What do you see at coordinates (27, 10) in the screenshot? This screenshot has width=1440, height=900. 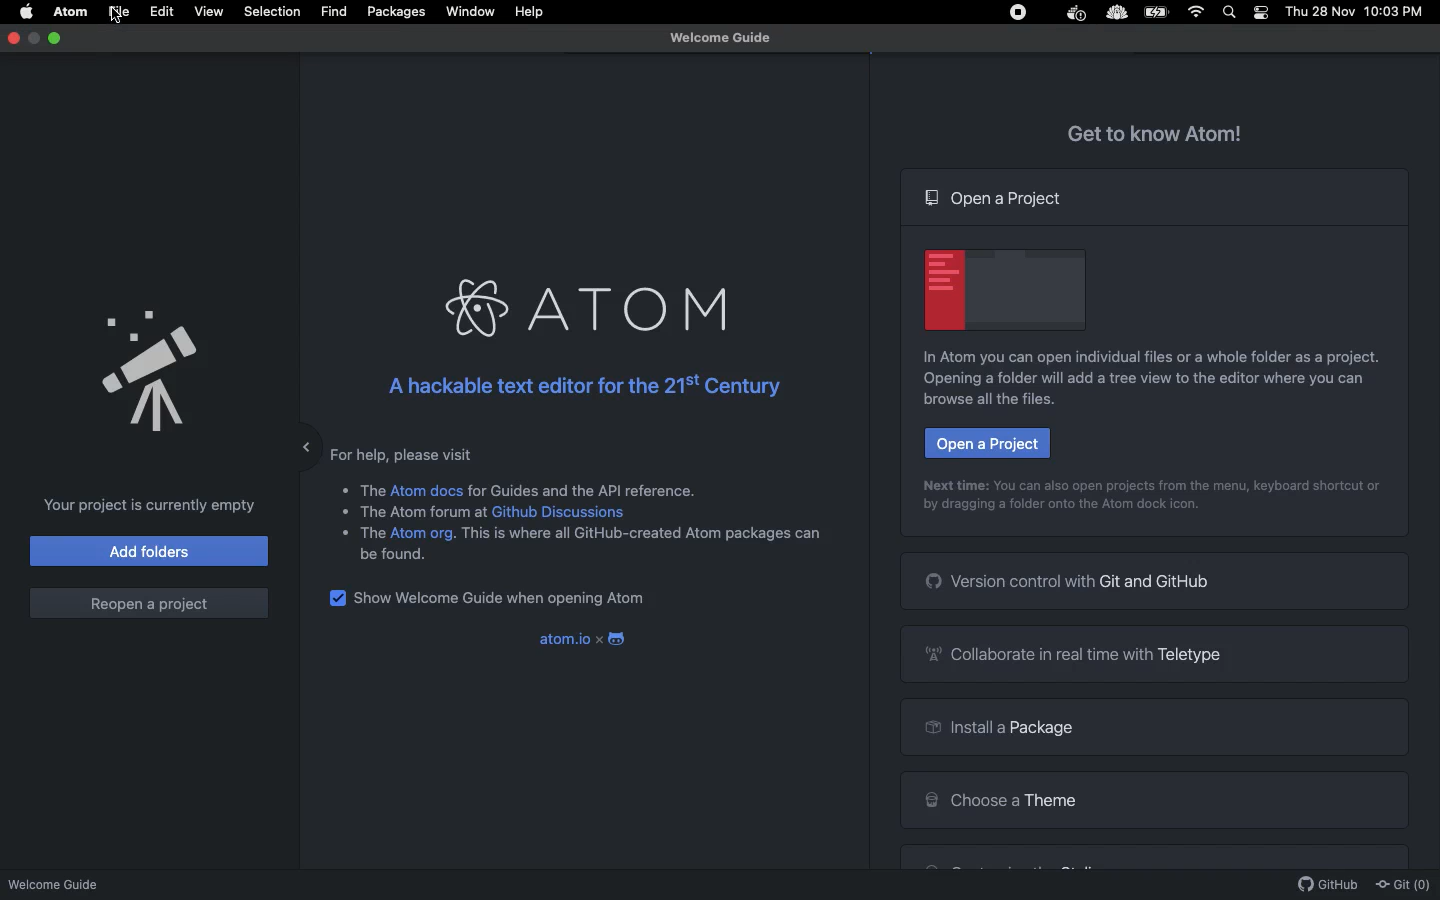 I see `Apple logo` at bounding box center [27, 10].